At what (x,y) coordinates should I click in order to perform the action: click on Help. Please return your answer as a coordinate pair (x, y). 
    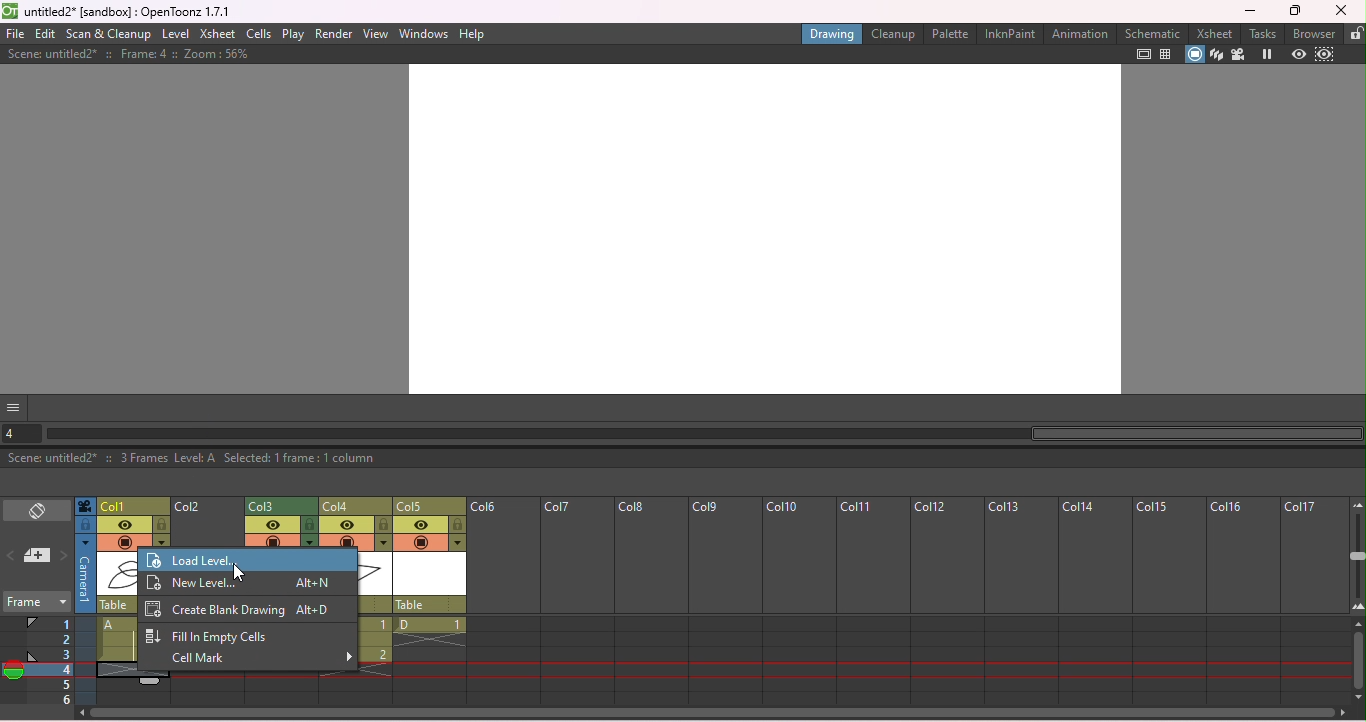
    Looking at the image, I should click on (473, 33).